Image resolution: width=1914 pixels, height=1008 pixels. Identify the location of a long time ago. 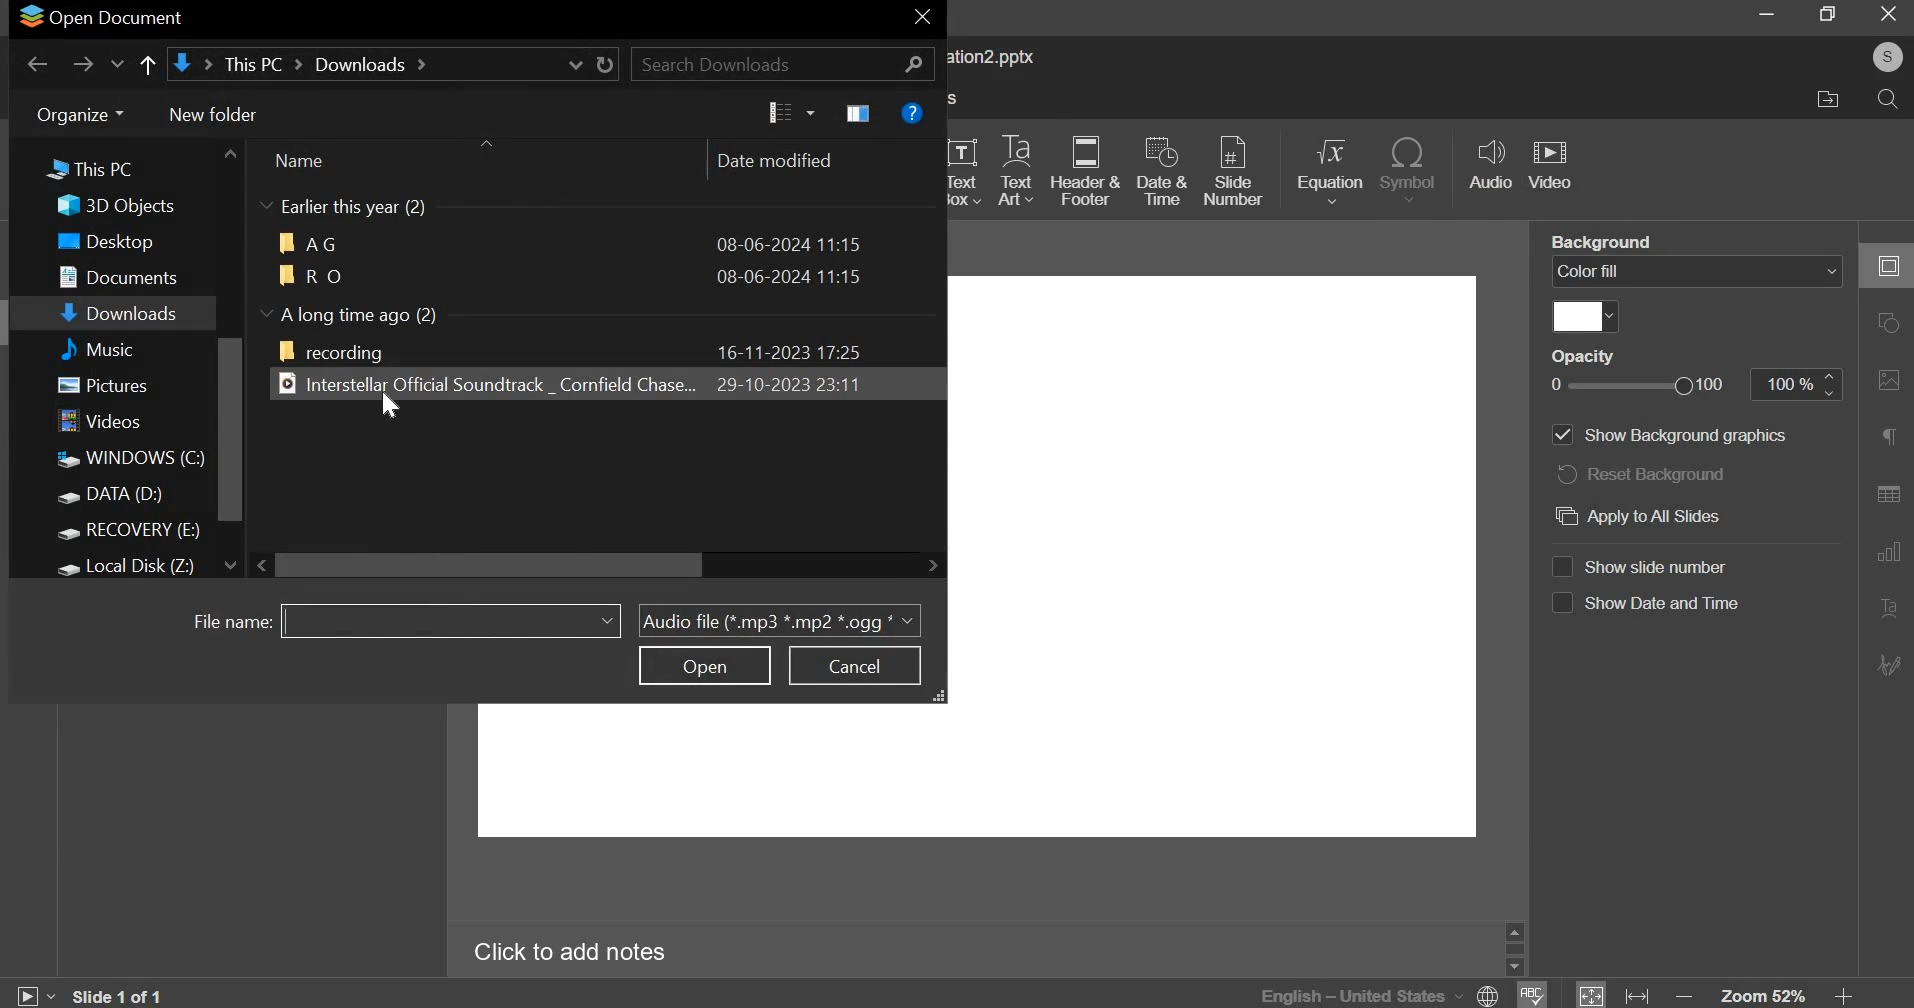
(365, 313).